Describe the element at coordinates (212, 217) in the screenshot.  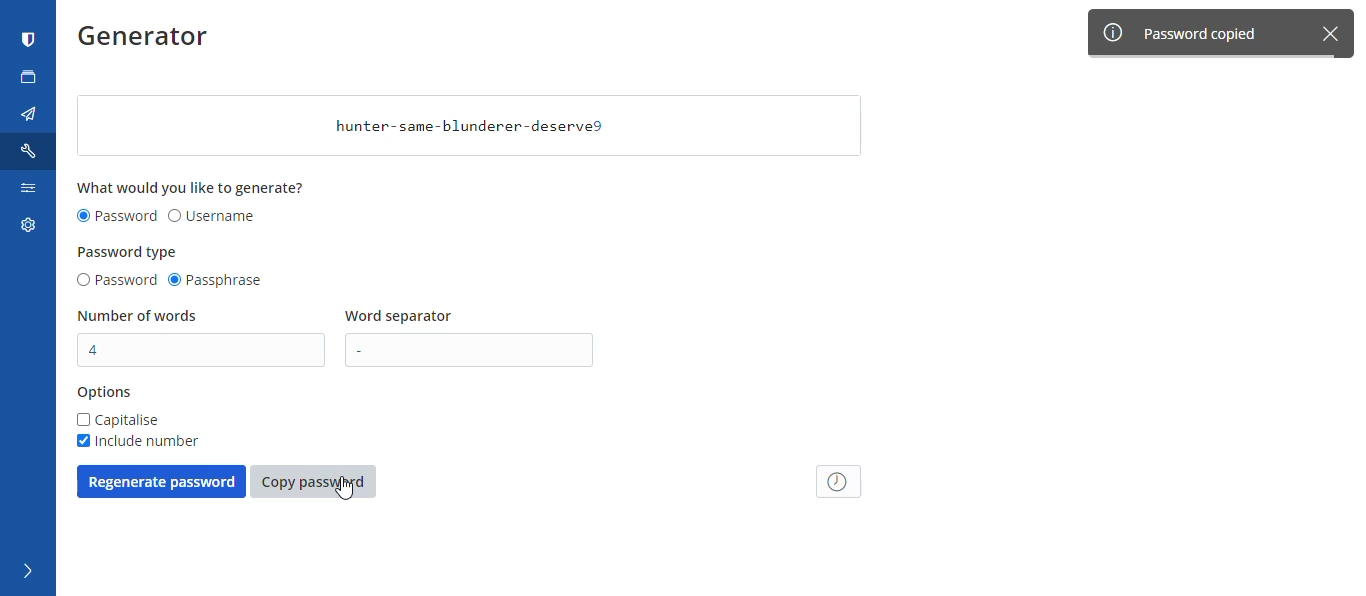
I see `username radio button` at that location.